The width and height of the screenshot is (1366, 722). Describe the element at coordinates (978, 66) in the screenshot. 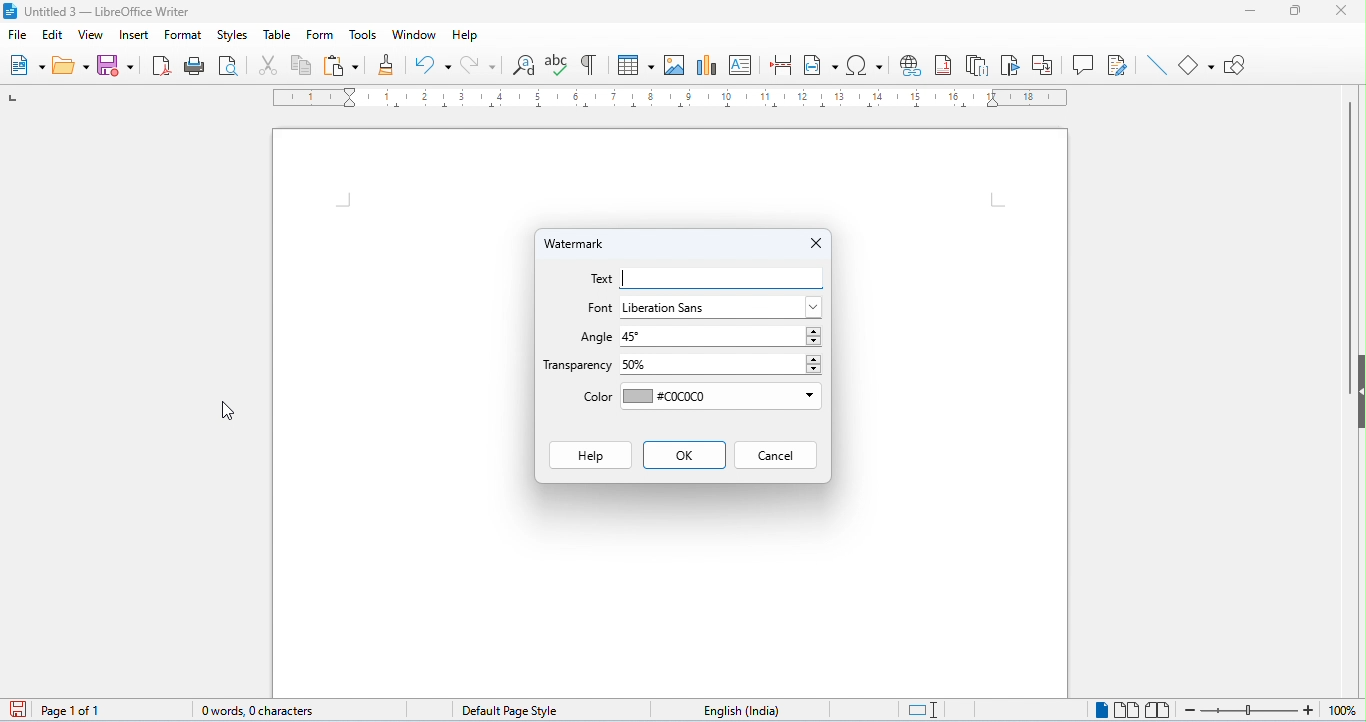

I see `insert and note` at that location.